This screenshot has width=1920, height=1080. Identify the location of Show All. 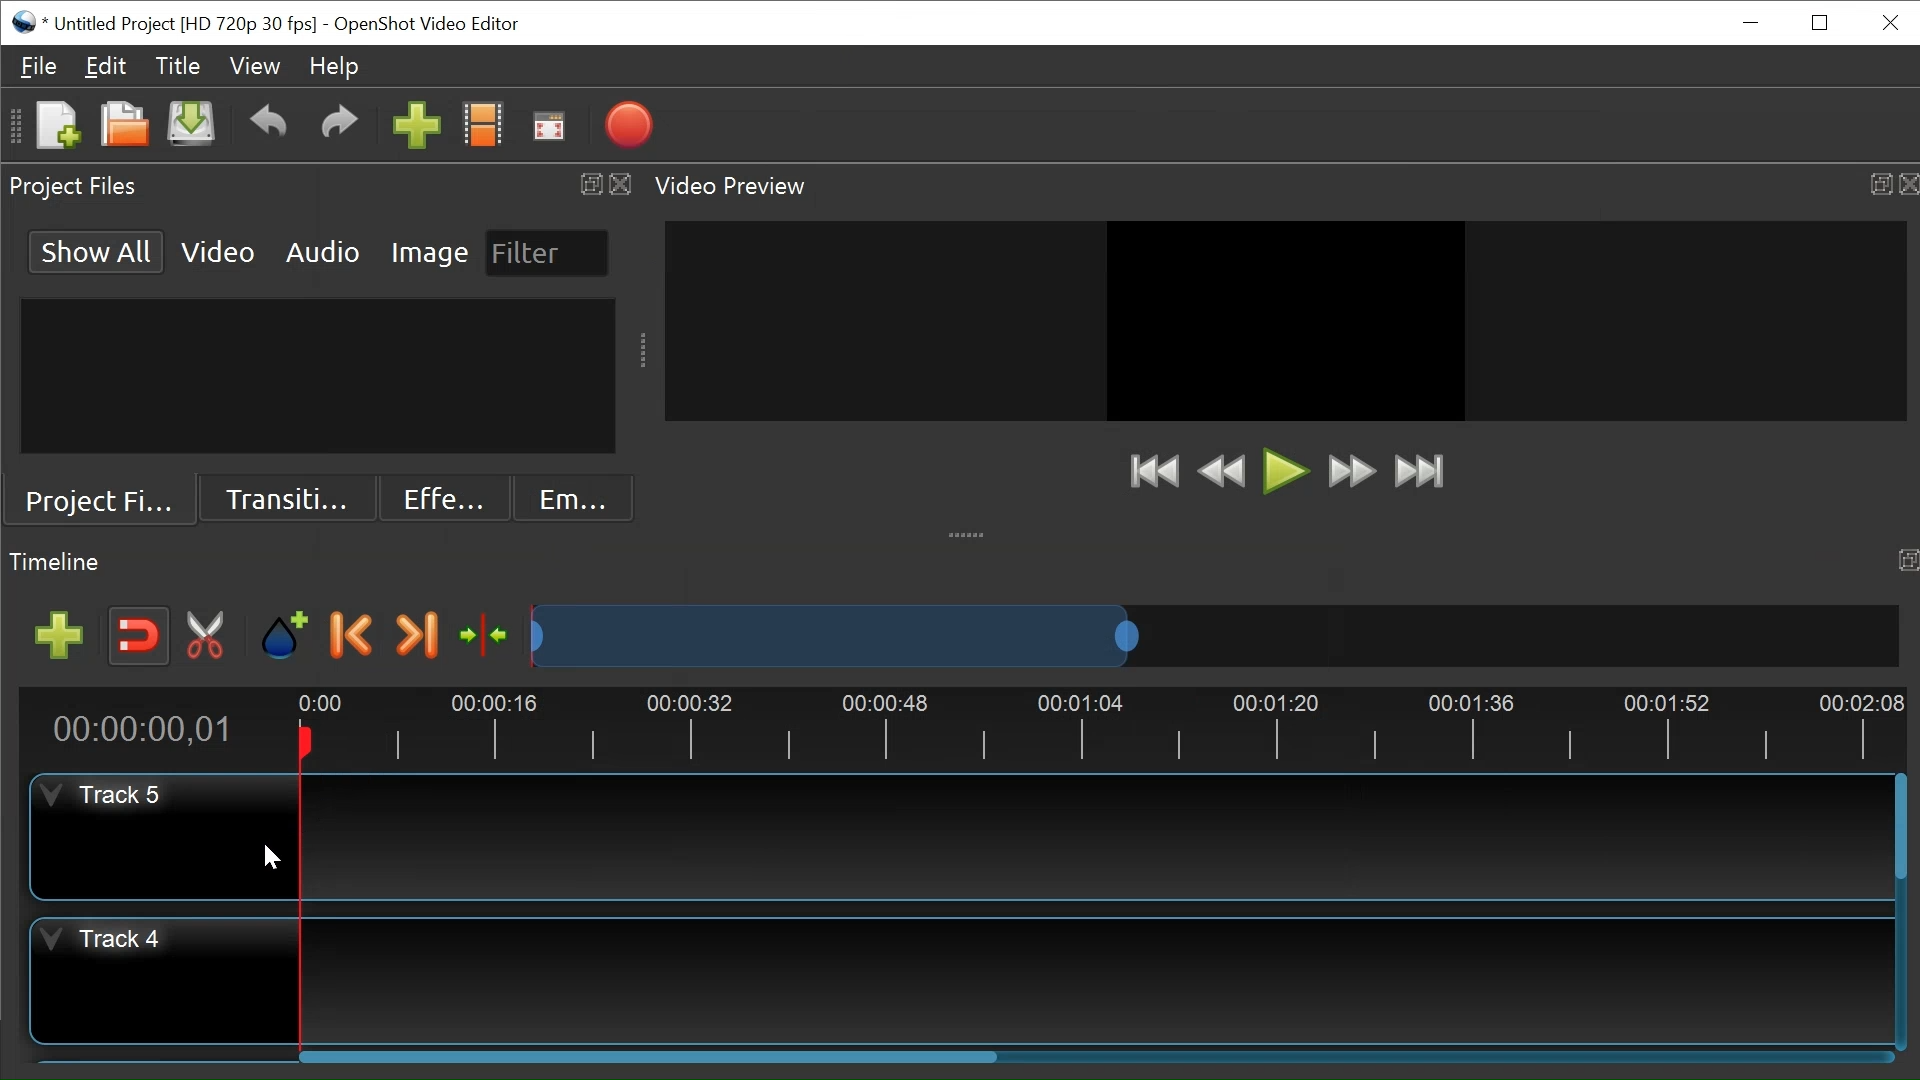
(97, 250).